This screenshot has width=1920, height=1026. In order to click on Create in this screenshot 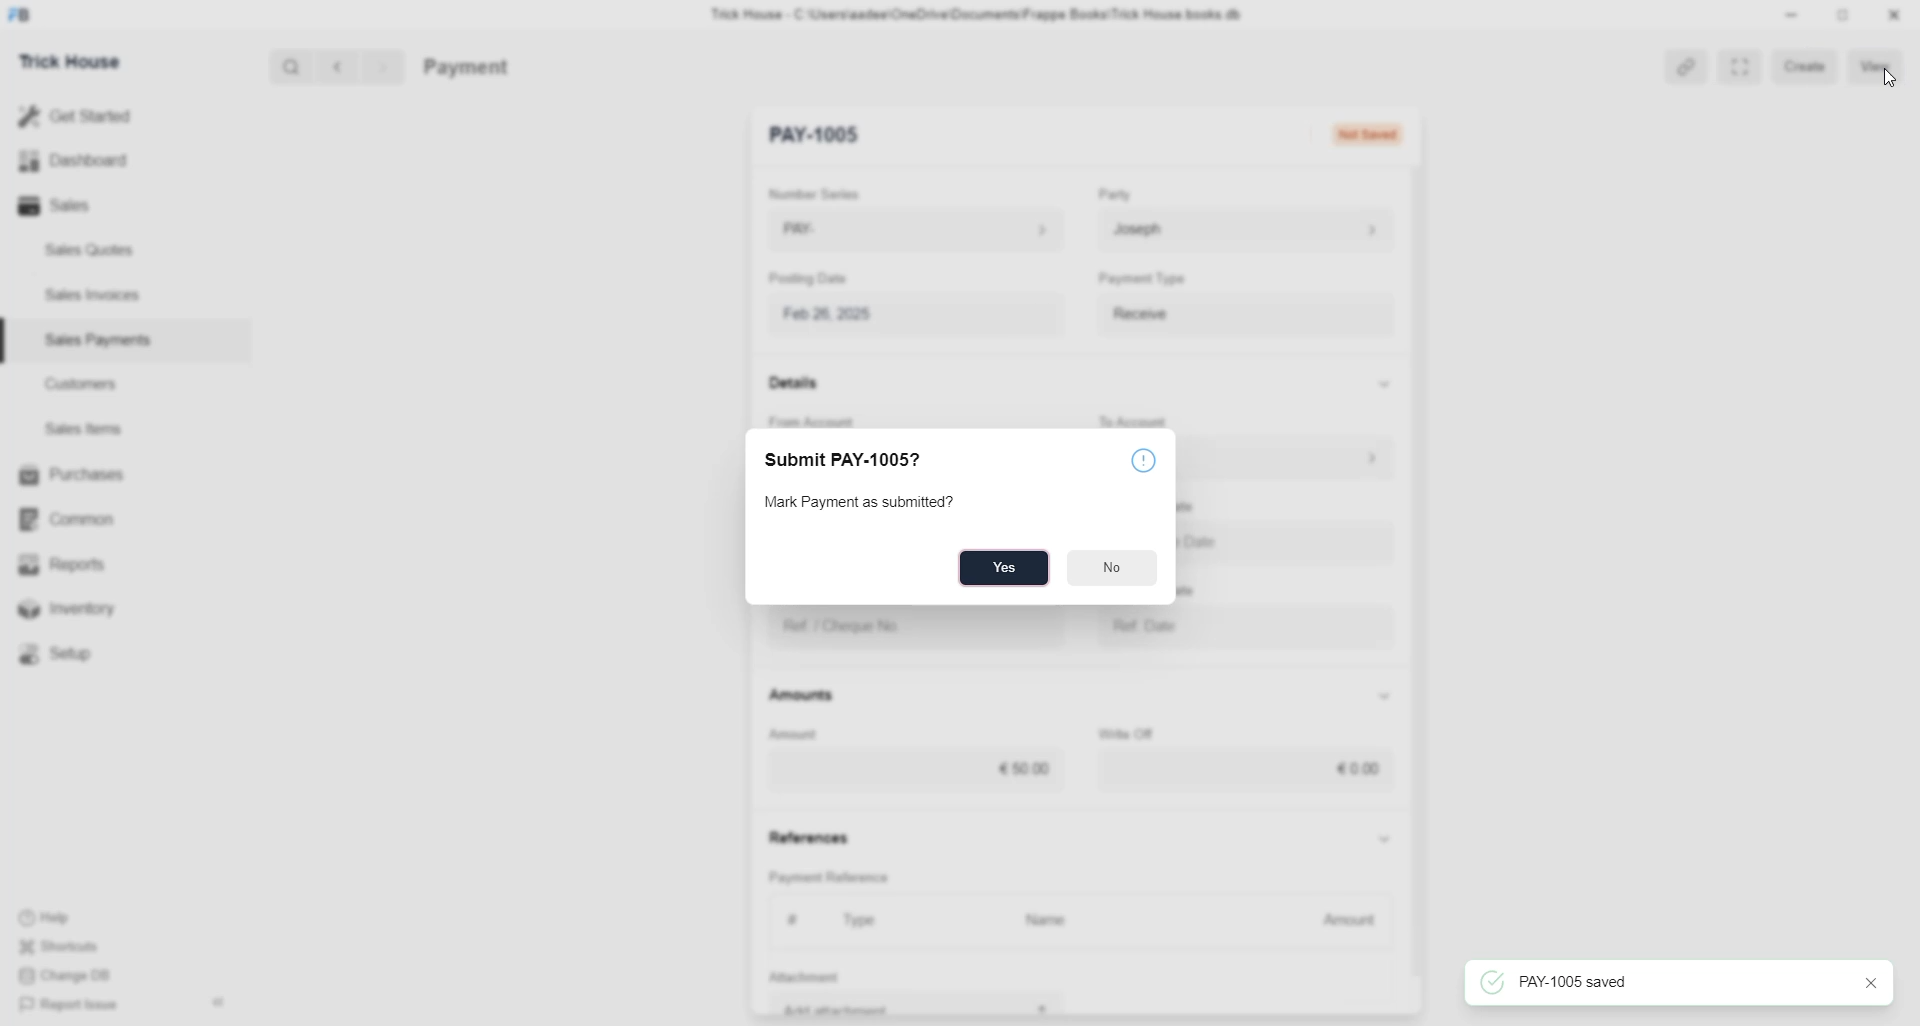, I will do `click(1804, 67)`.